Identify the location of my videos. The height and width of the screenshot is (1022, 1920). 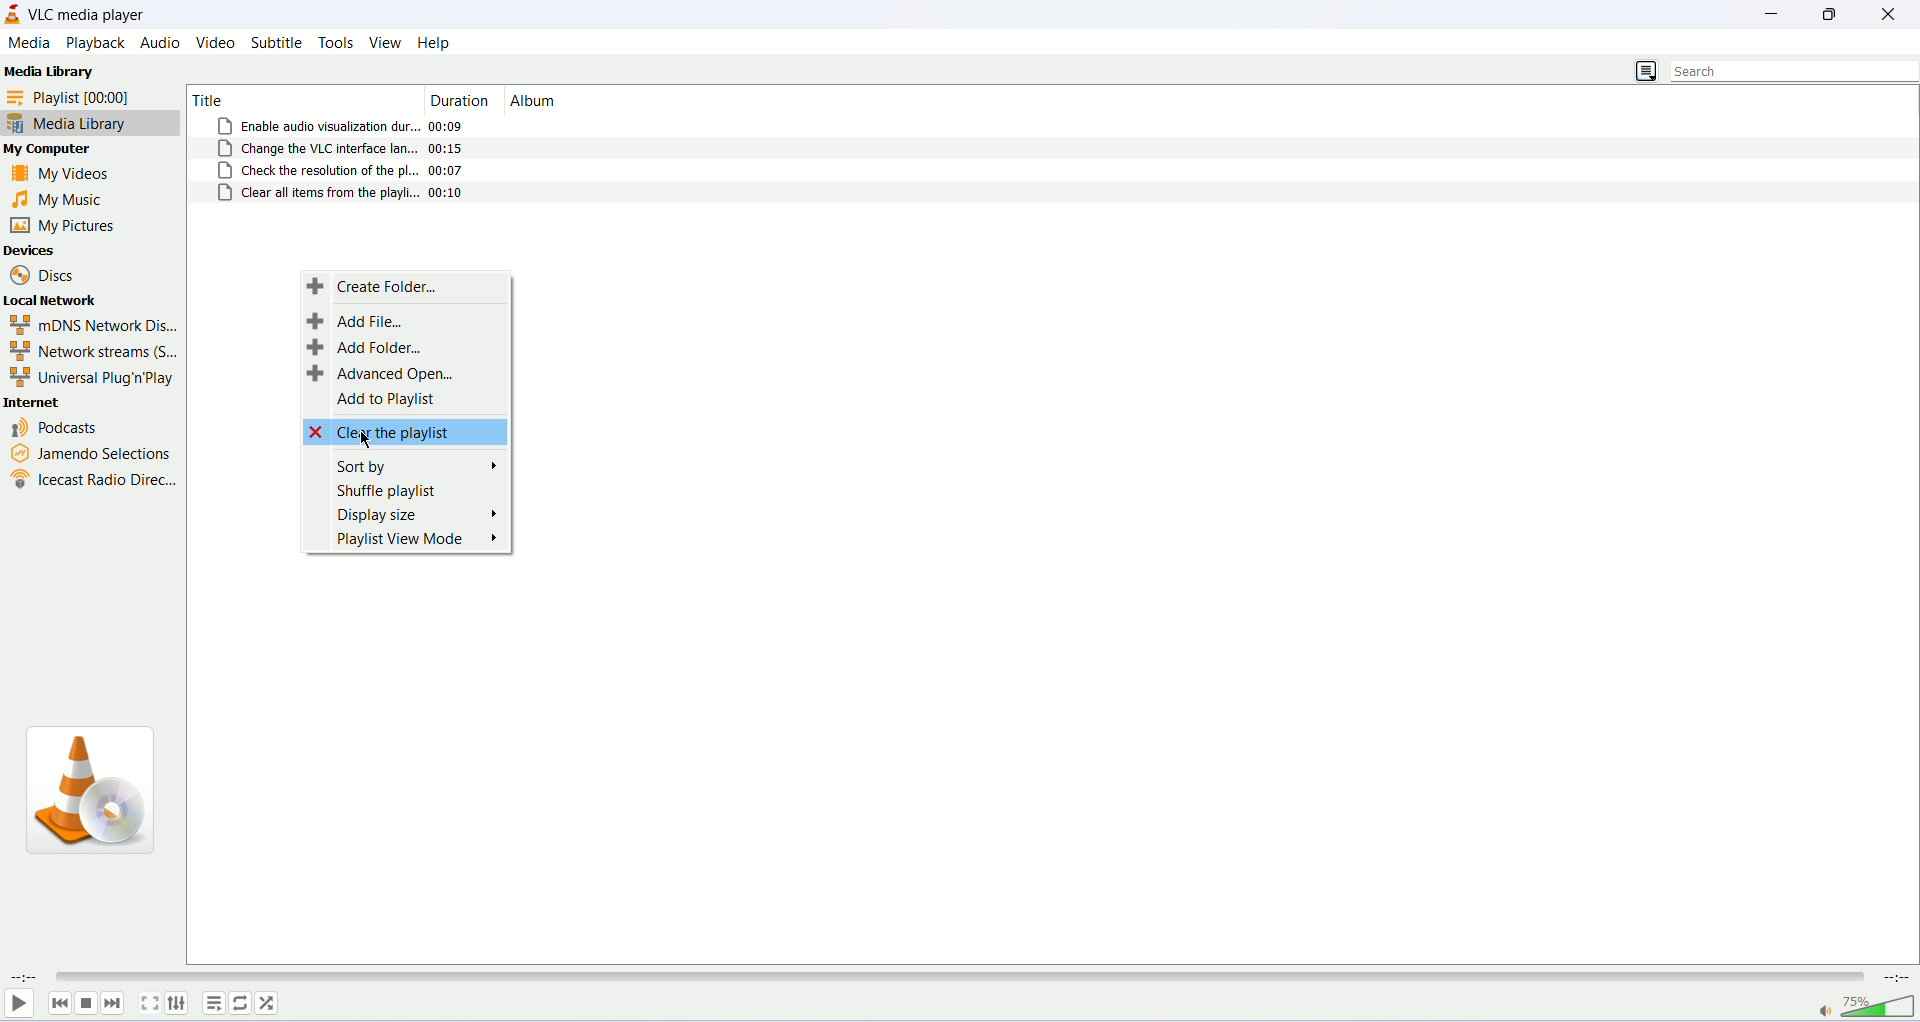
(61, 177).